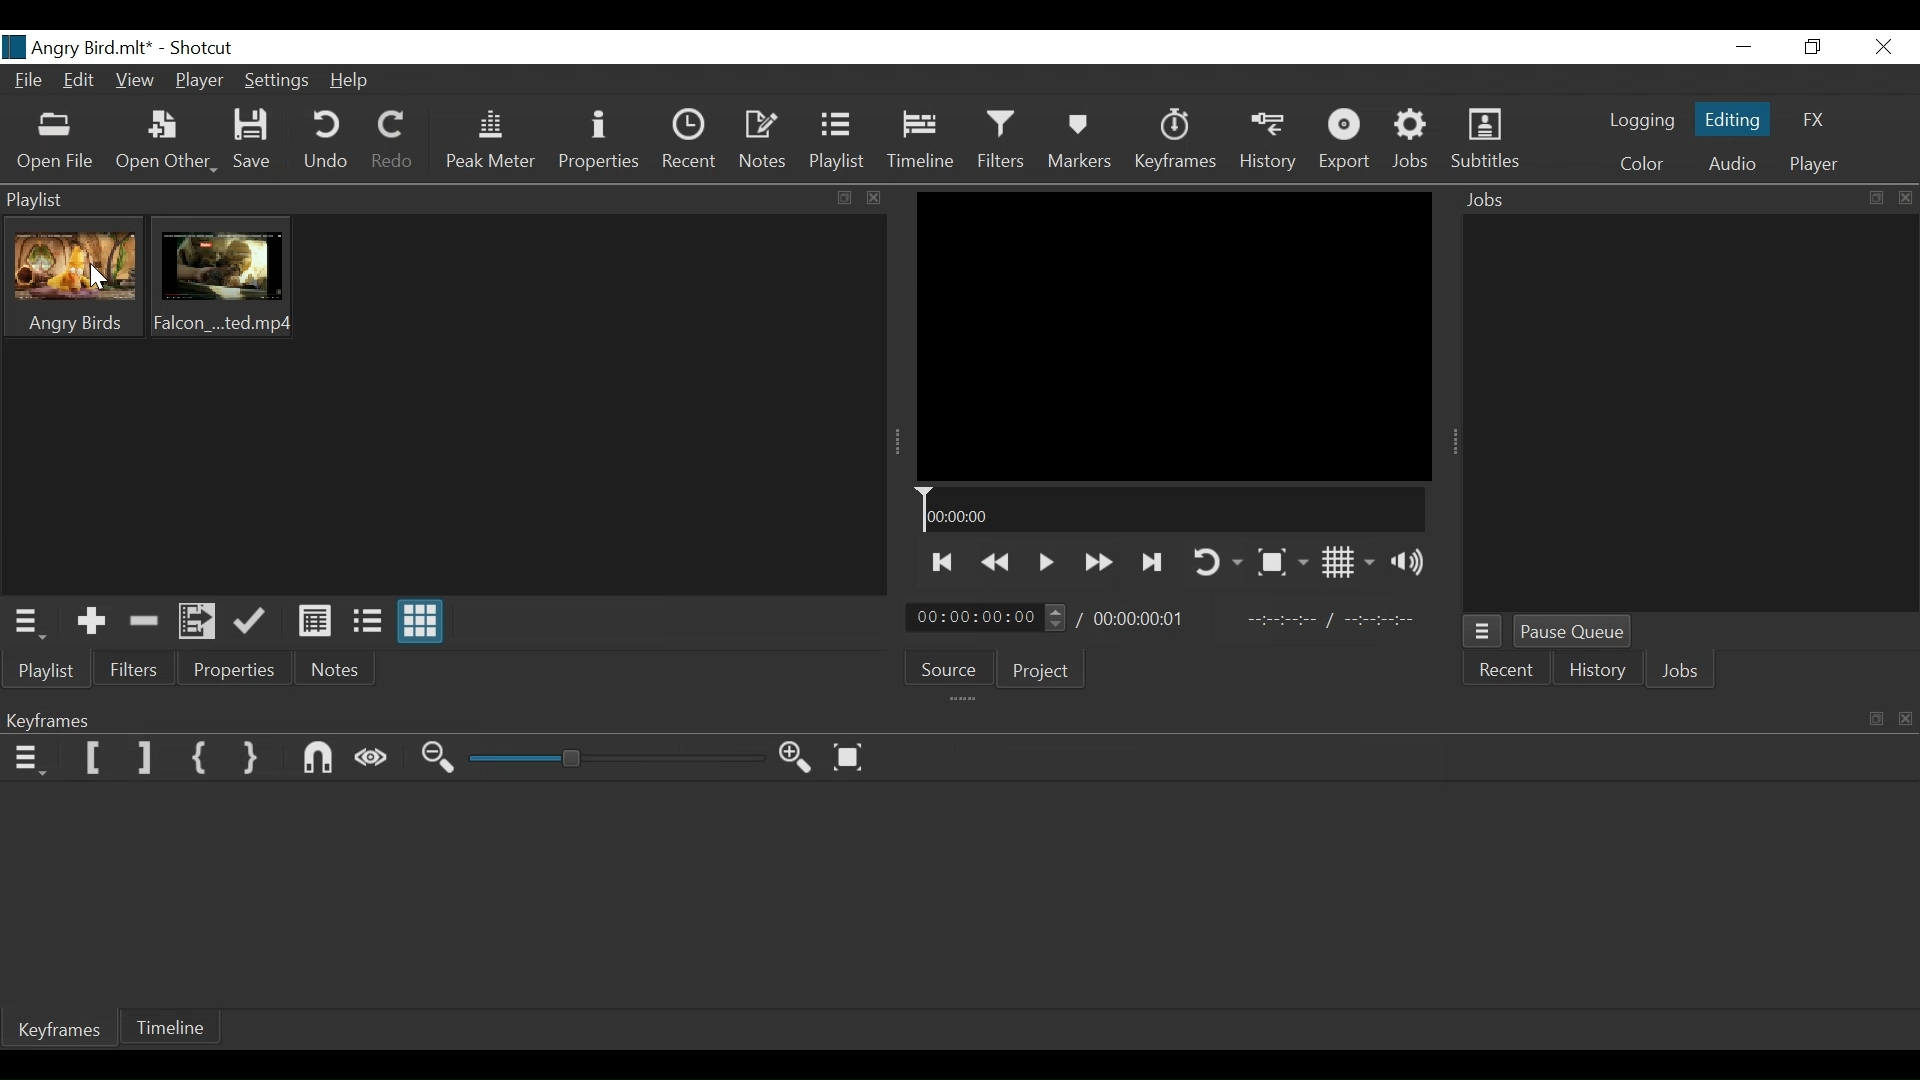 This screenshot has width=1920, height=1080. What do you see at coordinates (441, 760) in the screenshot?
I see `Zoom keyframe out` at bounding box center [441, 760].